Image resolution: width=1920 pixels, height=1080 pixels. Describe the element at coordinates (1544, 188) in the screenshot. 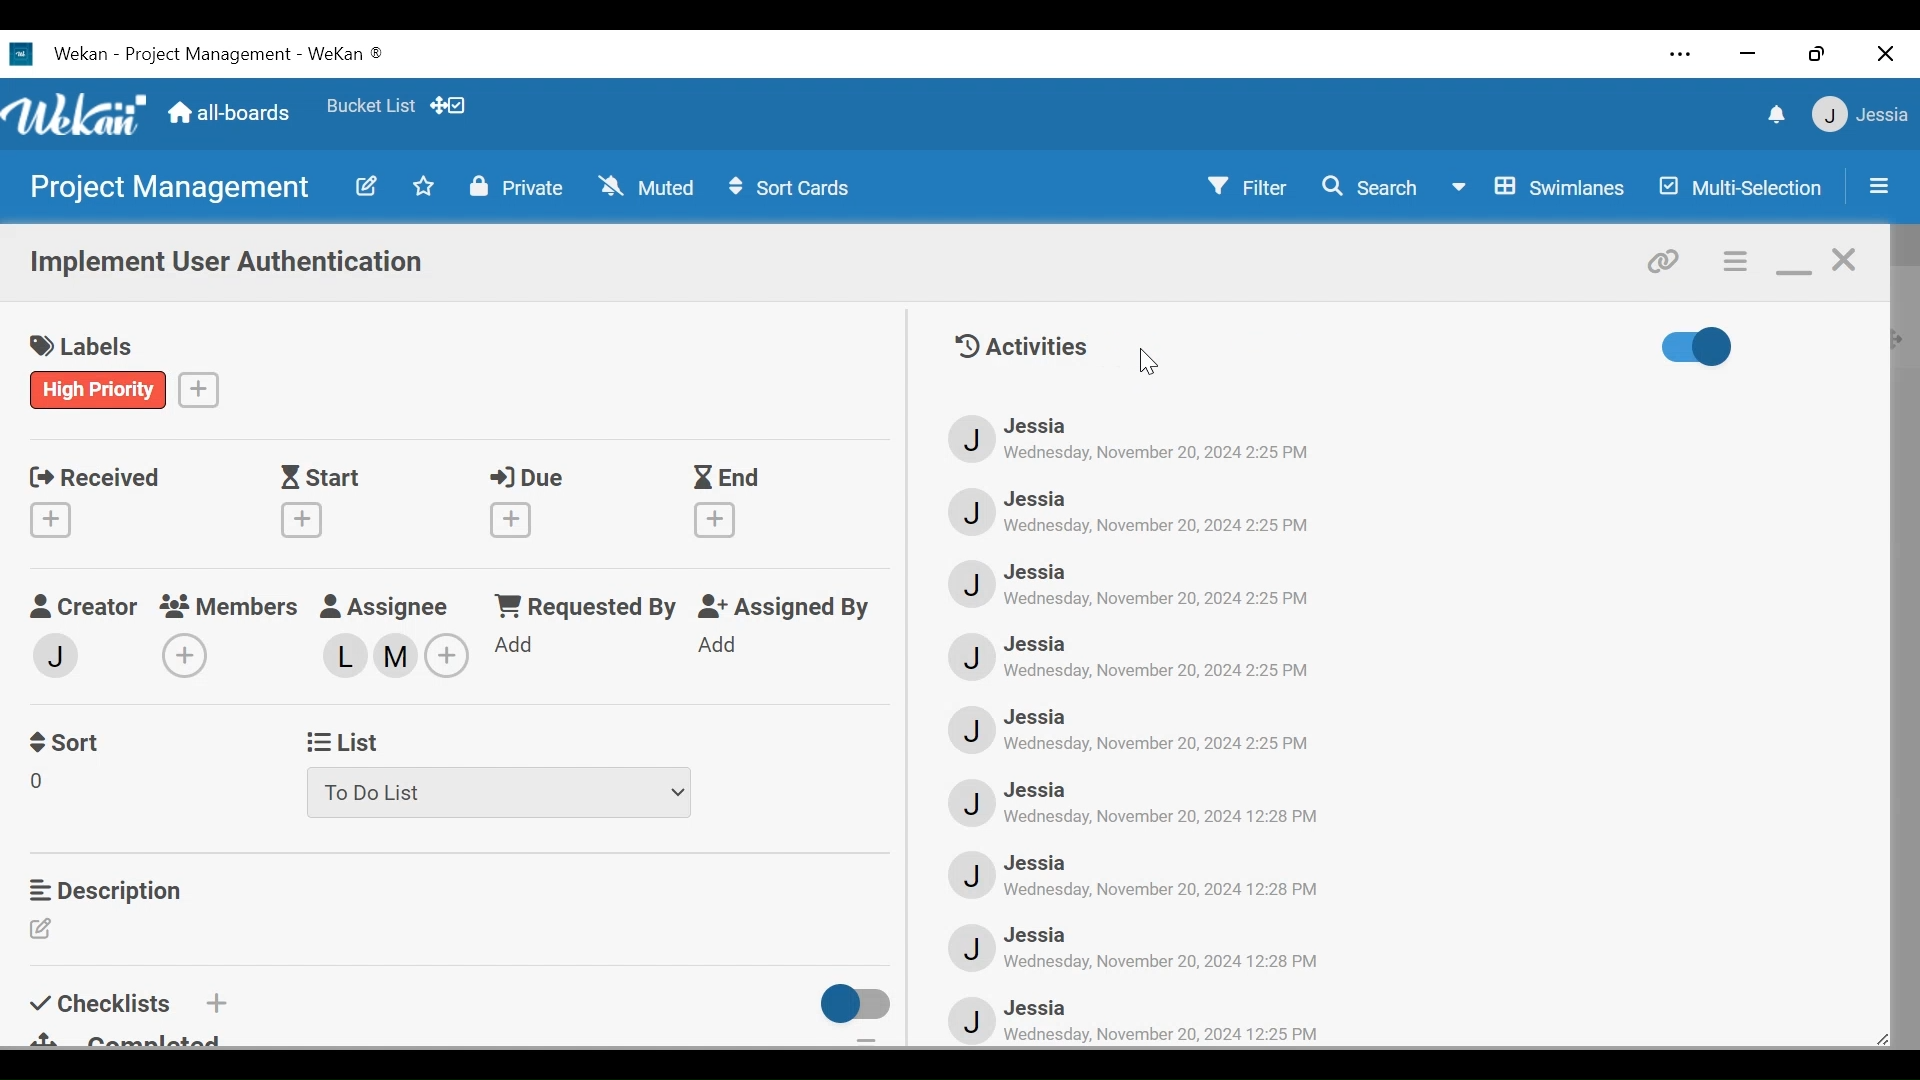

I see `Board View` at that location.